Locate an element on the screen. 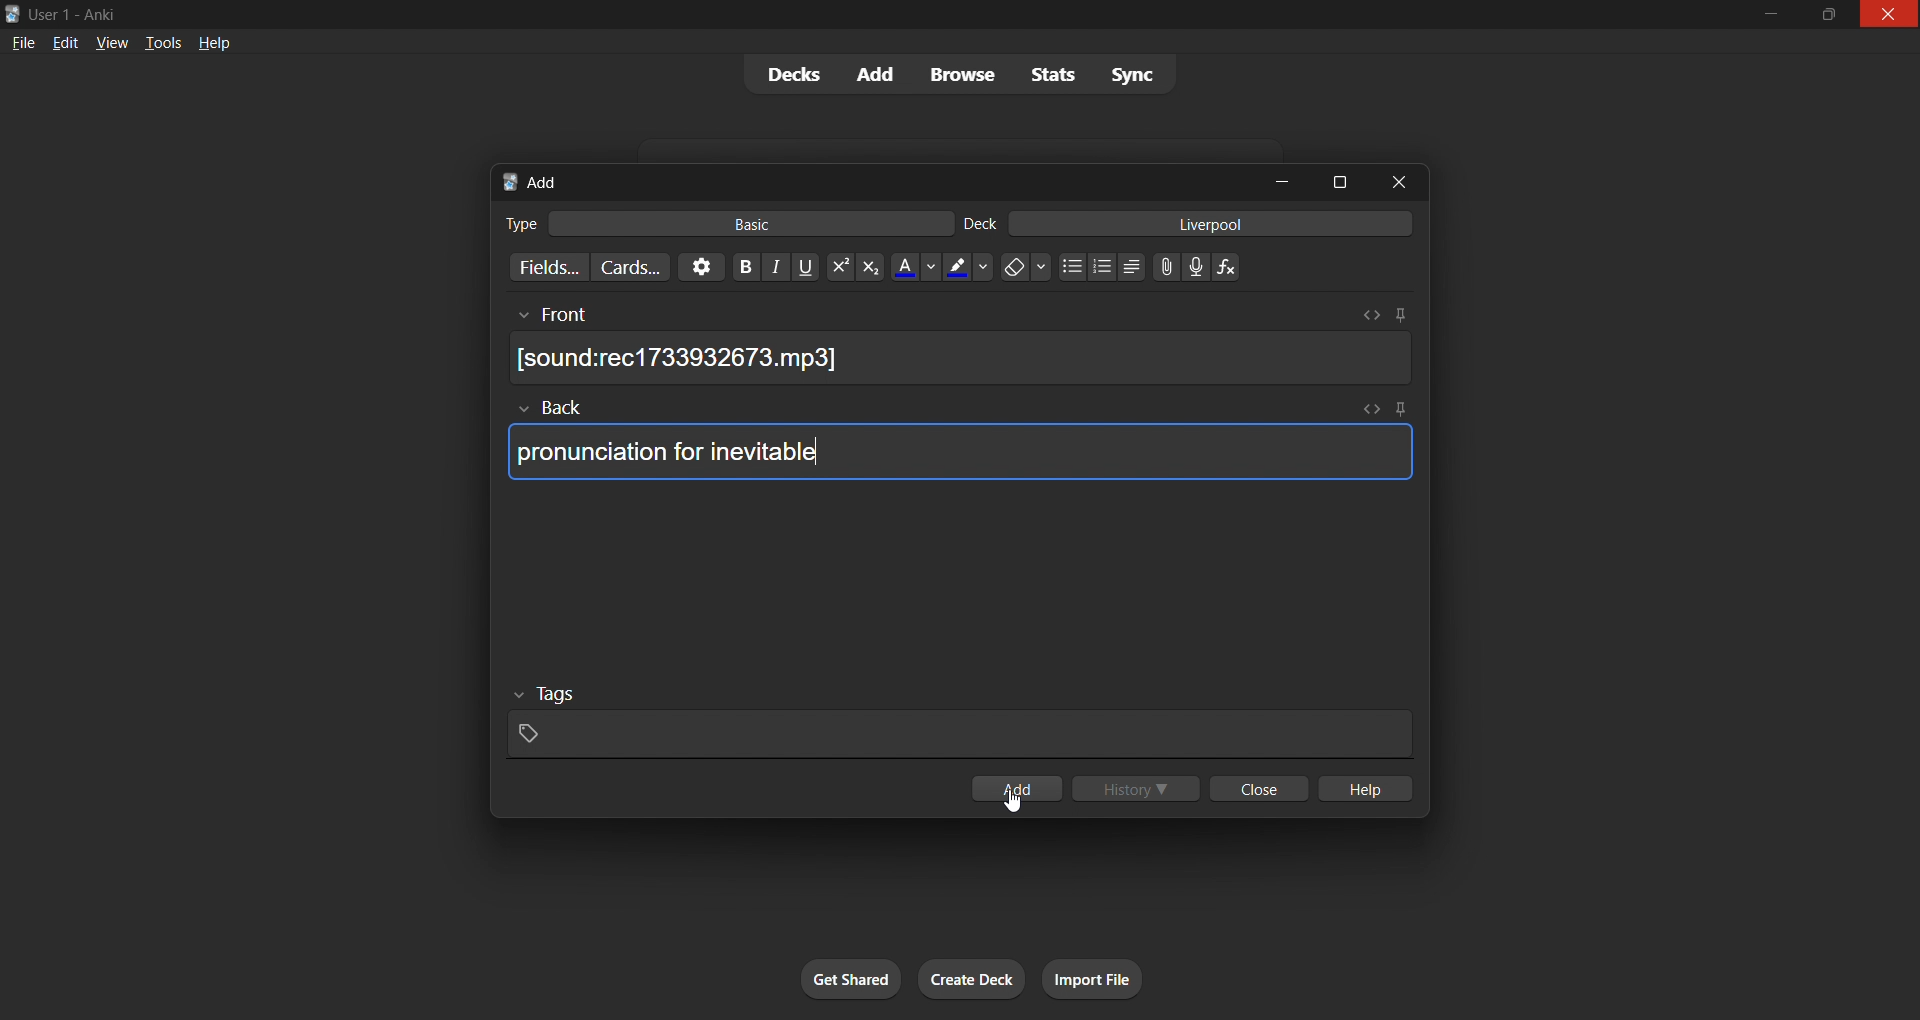 The height and width of the screenshot is (1020, 1920). superscript is located at coordinates (836, 265).